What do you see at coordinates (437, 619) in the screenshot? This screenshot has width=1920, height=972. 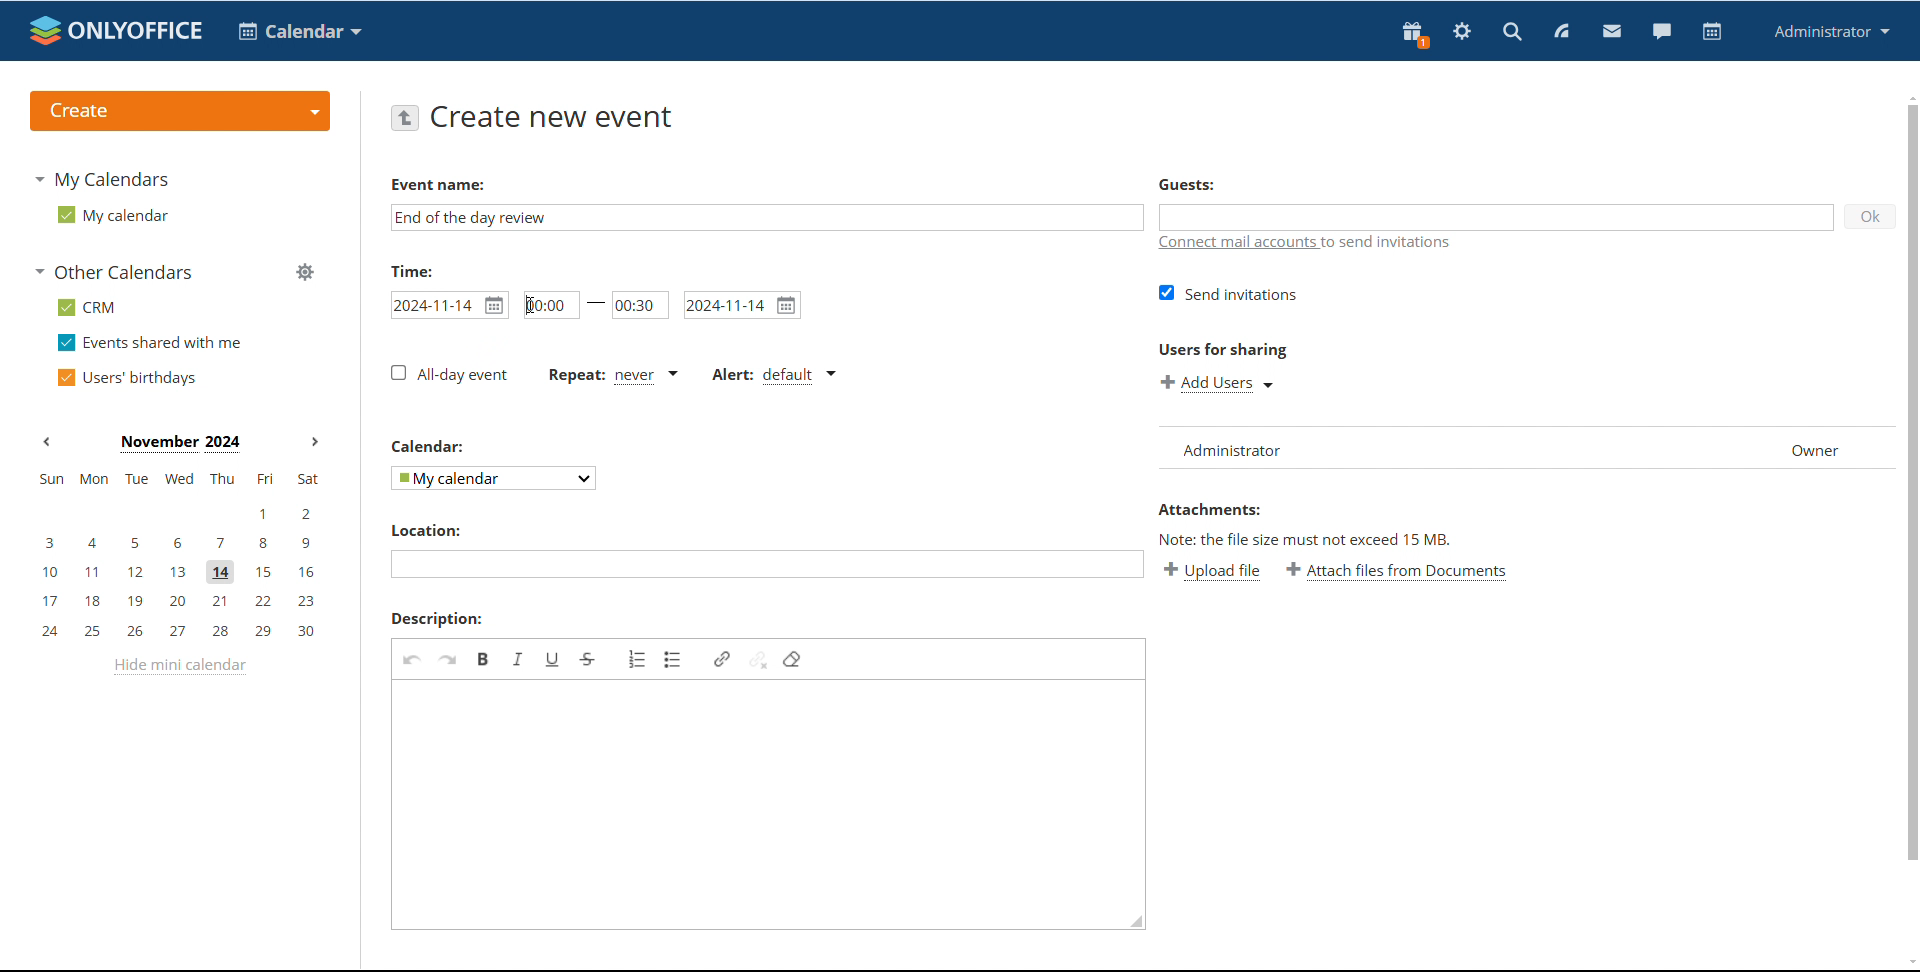 I see `description` at bounding box center [437, 619].